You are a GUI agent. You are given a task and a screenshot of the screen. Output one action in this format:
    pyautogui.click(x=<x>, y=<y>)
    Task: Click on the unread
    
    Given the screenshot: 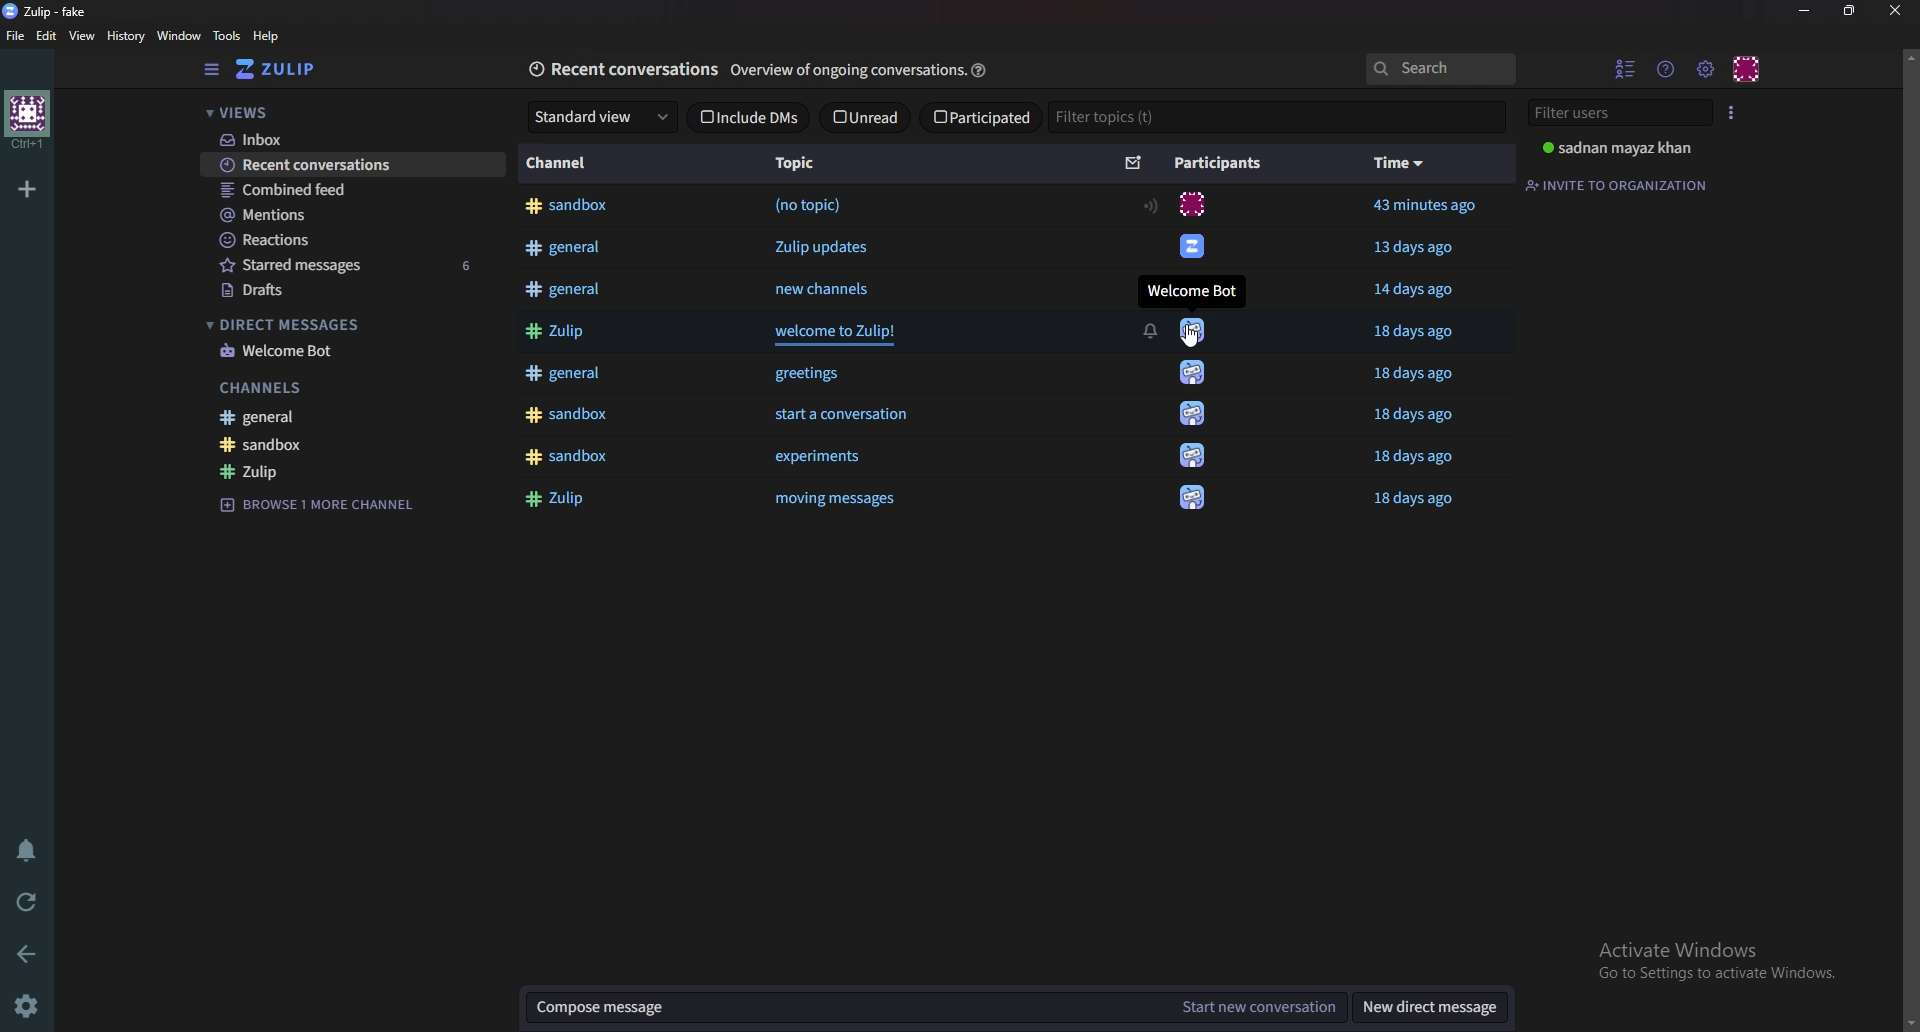 What is the action you would take?
    pyautogui.click(x=870, y=116)
    